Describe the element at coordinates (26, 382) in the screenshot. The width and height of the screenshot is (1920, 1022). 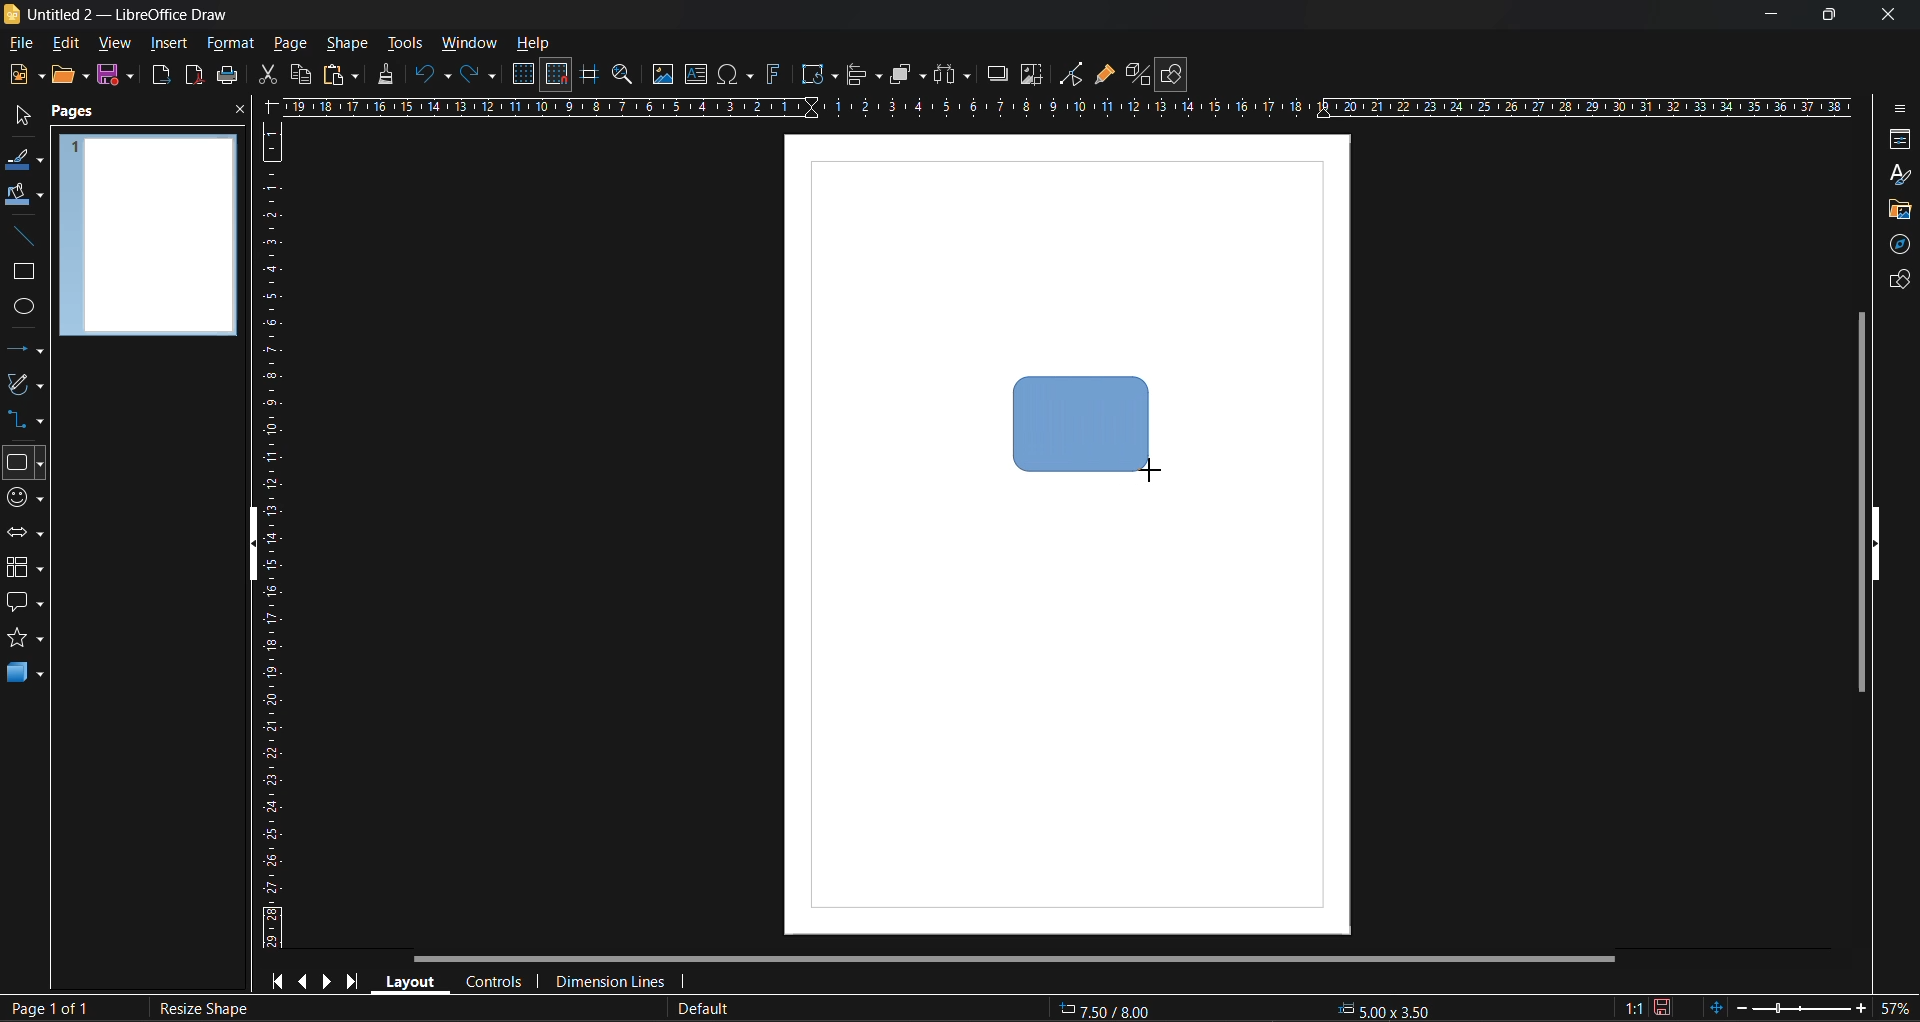
I see `curves and polygons` at that location.